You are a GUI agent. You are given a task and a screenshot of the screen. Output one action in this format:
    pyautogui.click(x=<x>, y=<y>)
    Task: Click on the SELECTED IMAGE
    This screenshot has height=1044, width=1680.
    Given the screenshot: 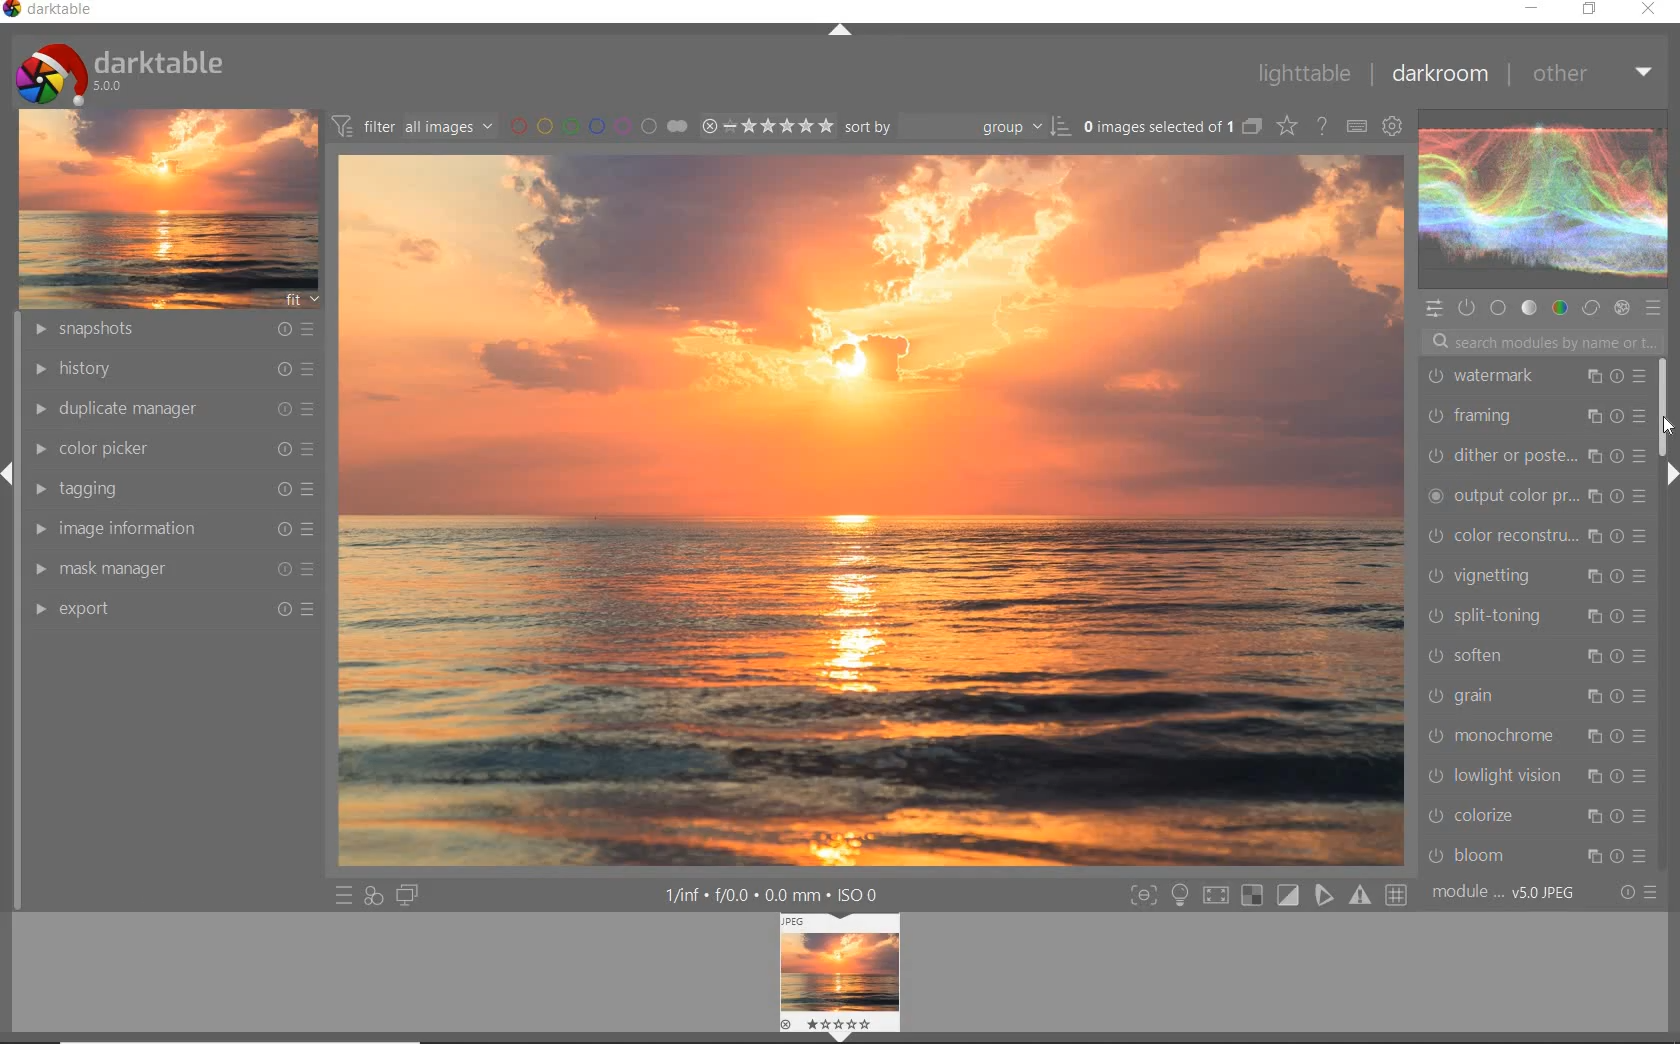 What is the action you would take?
    pyautogui.click(x=872, y=509)
    